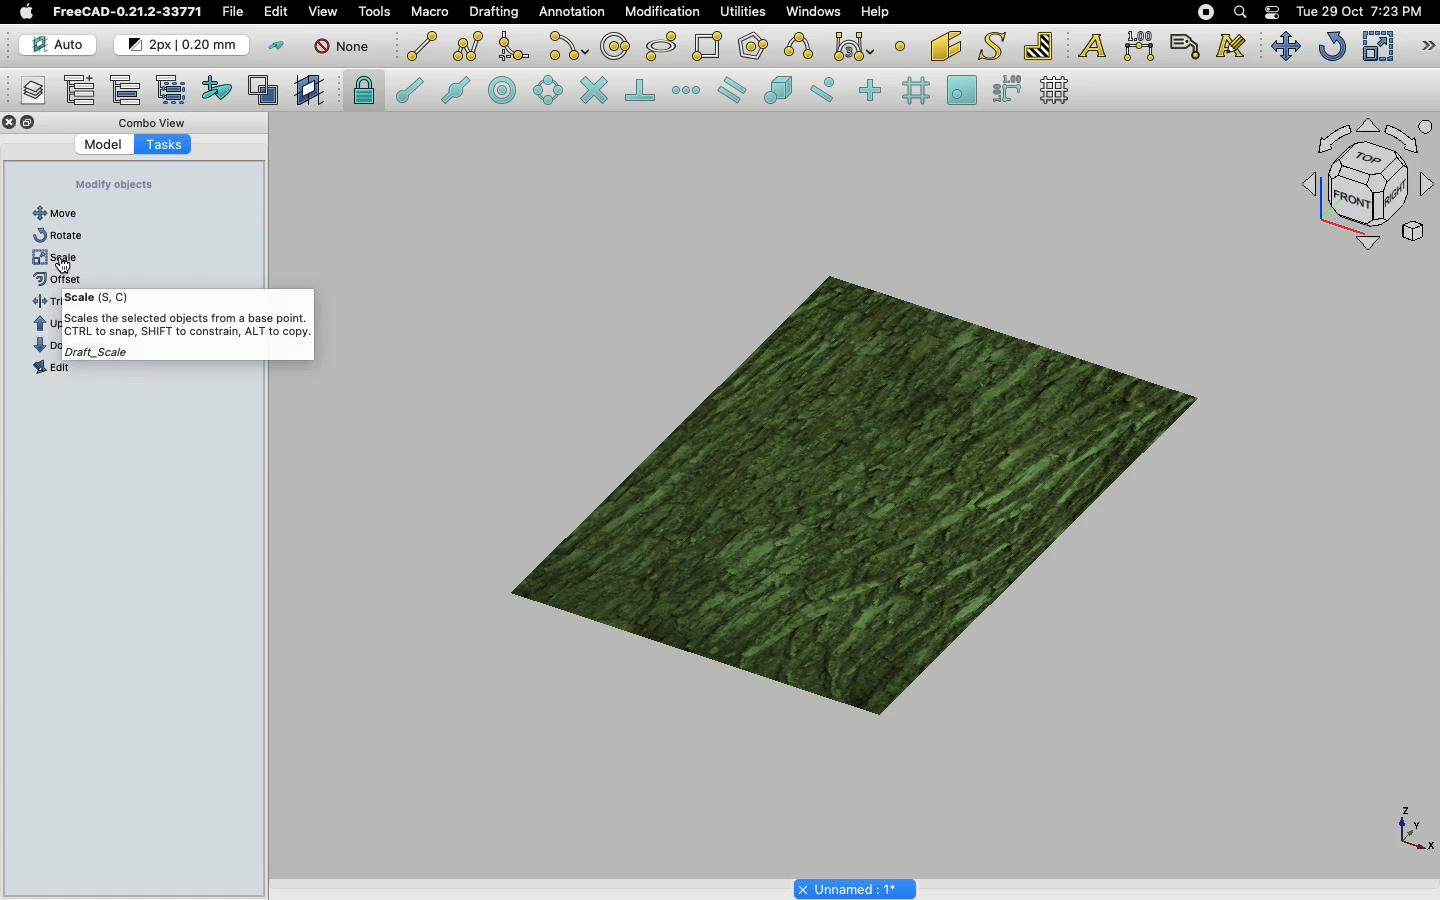  What do you see at coordinates (513, 47) in the screenshot?
I see `Fillet` at bounding box center [513, 47].